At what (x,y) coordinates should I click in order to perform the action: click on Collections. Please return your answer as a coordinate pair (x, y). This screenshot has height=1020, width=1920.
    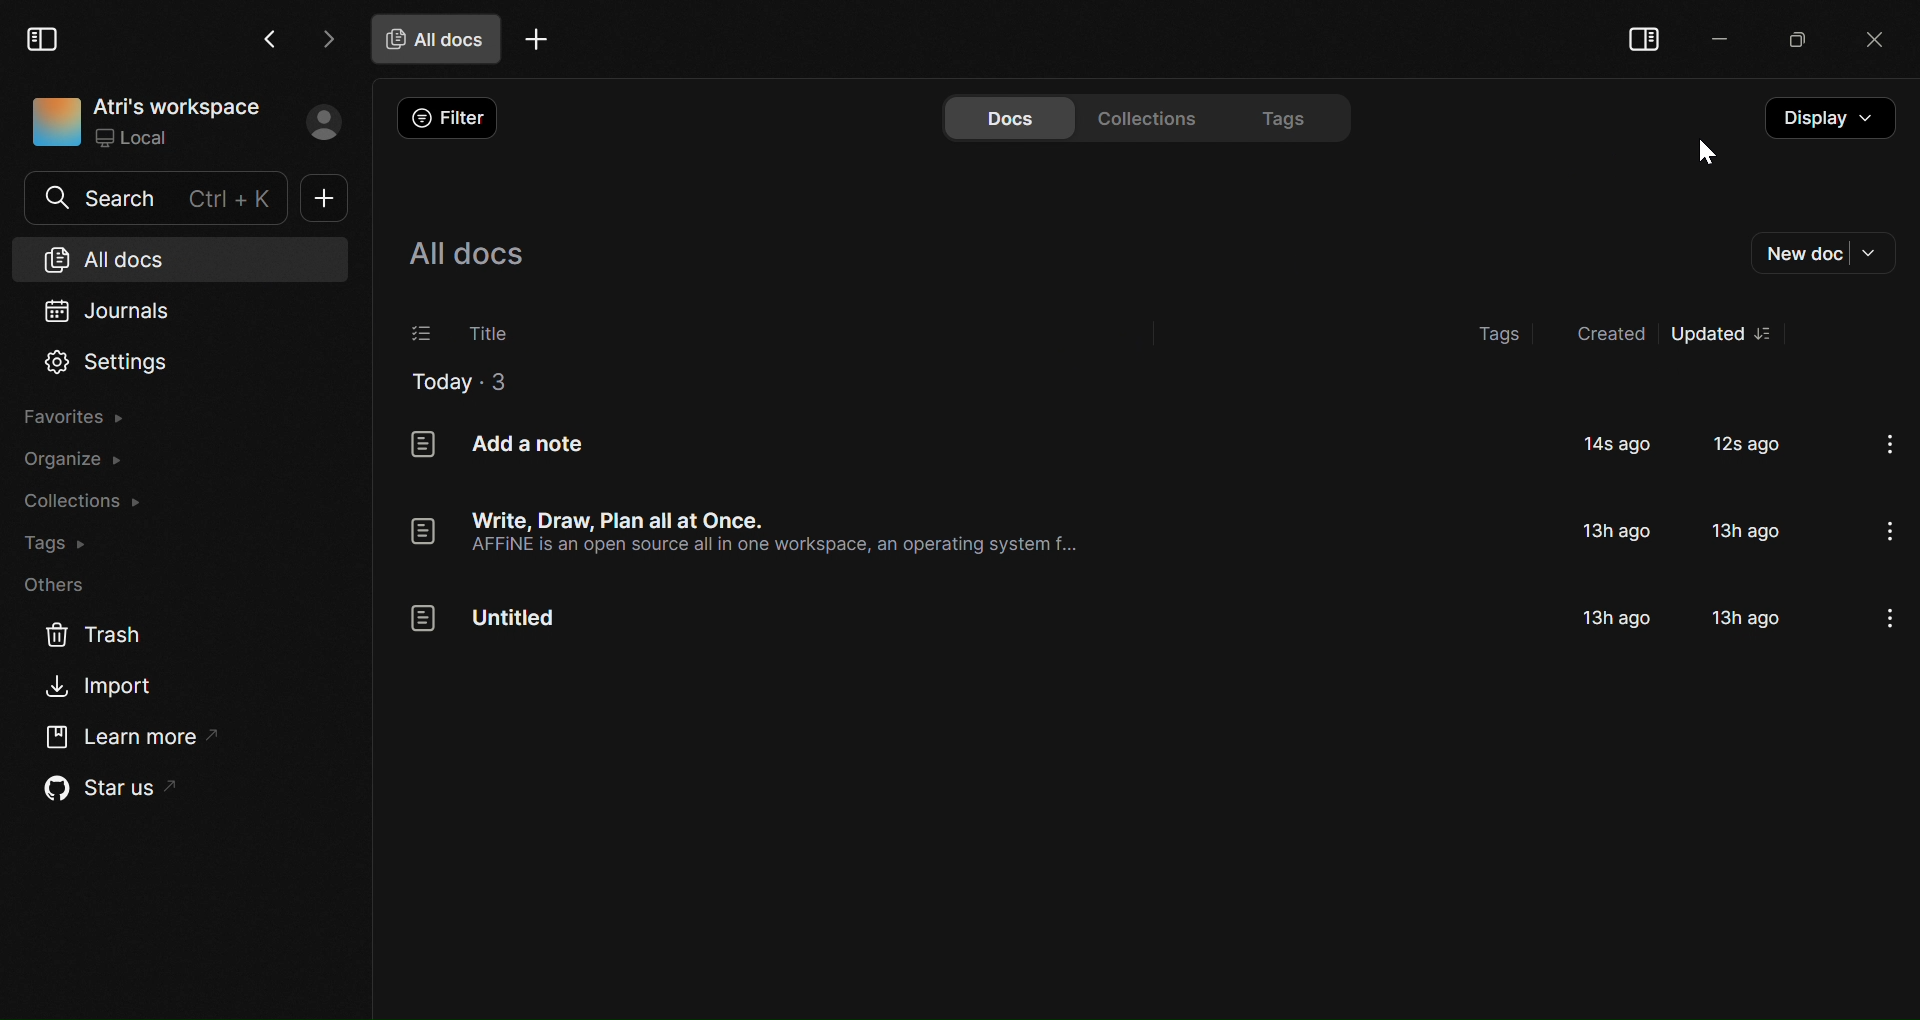
    Looking at the image, I should click on (82, 503).